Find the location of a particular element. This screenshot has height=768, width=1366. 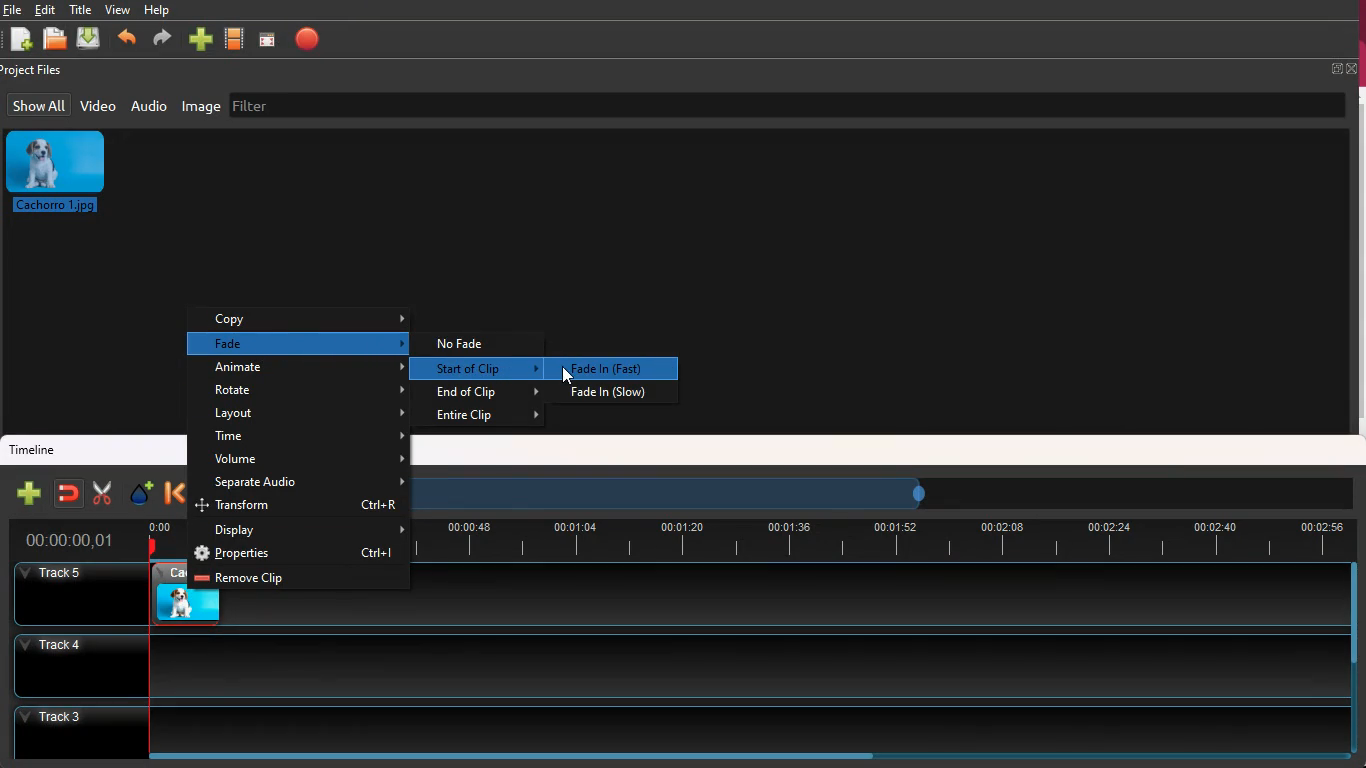

time is located at coordinates (70, 538).